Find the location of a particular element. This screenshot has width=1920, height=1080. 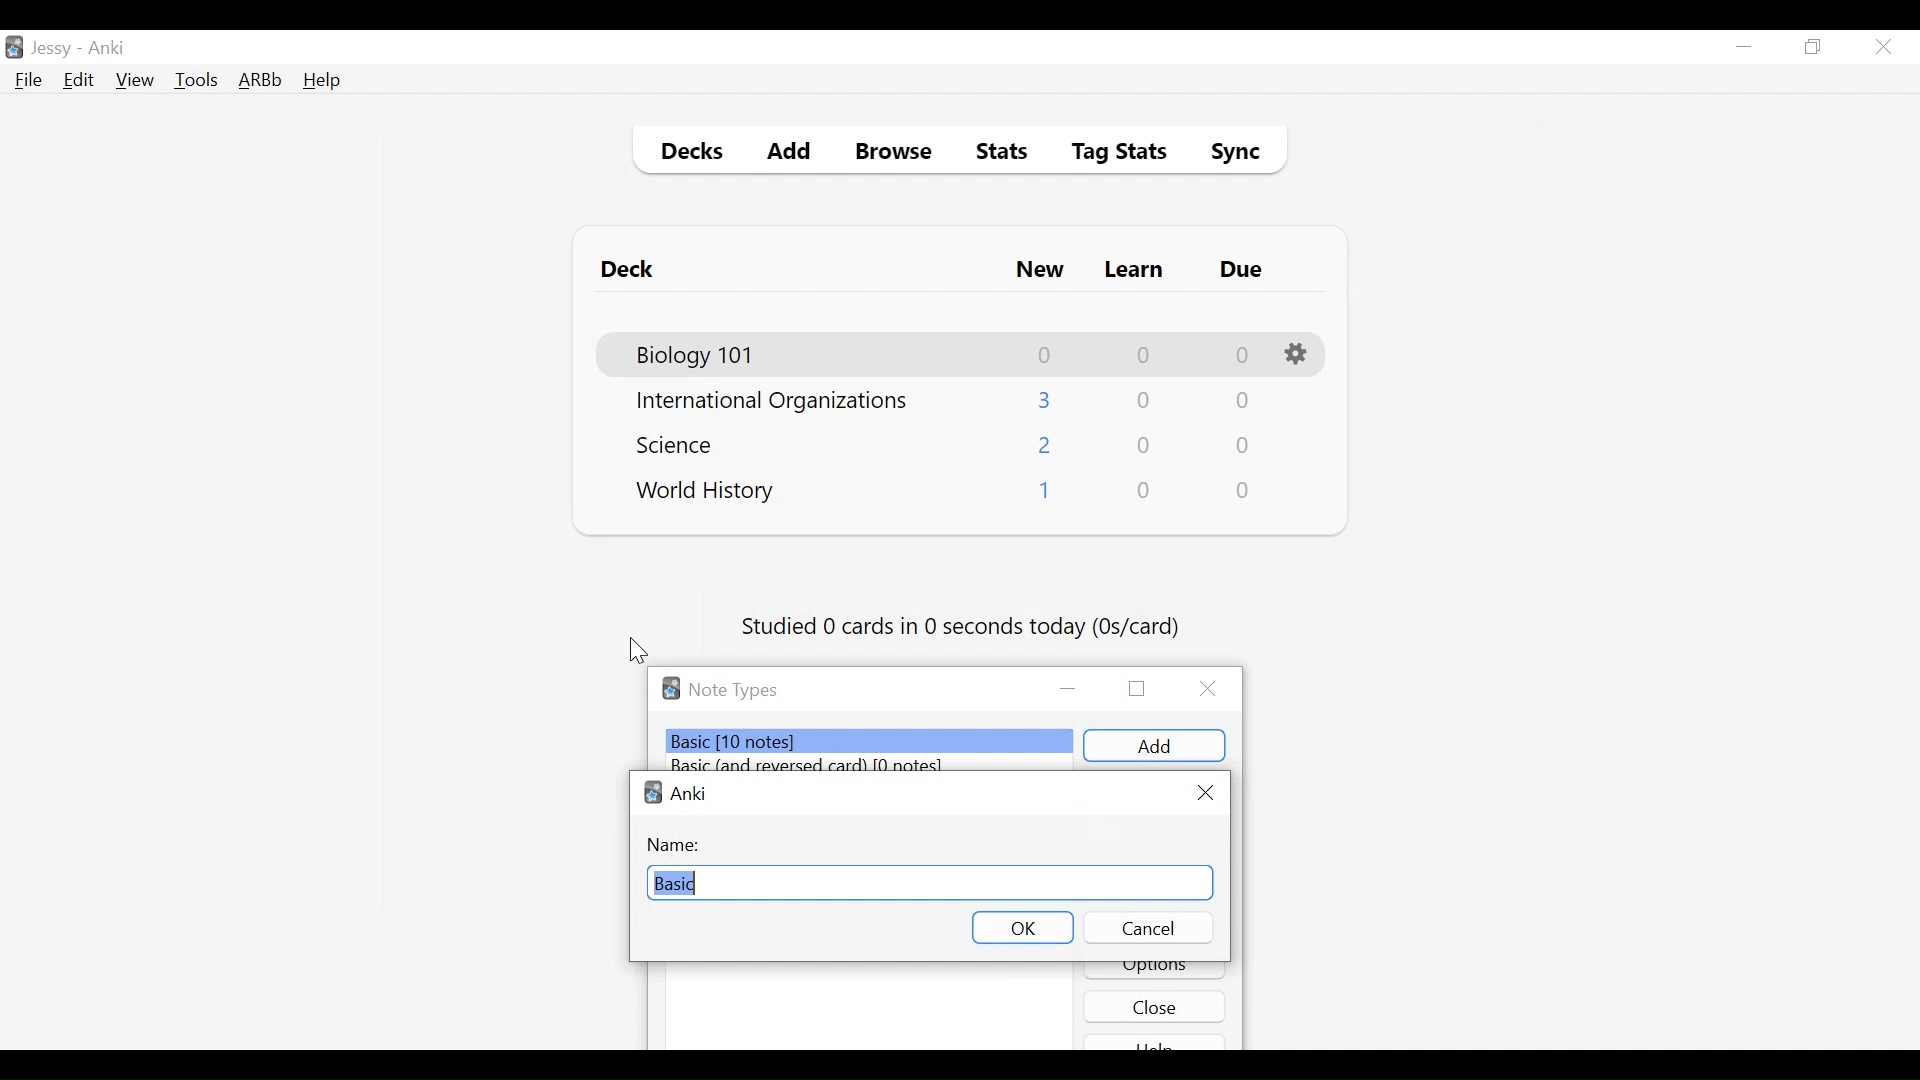

Basic (number of notes) is located at coordinates (871, 741).